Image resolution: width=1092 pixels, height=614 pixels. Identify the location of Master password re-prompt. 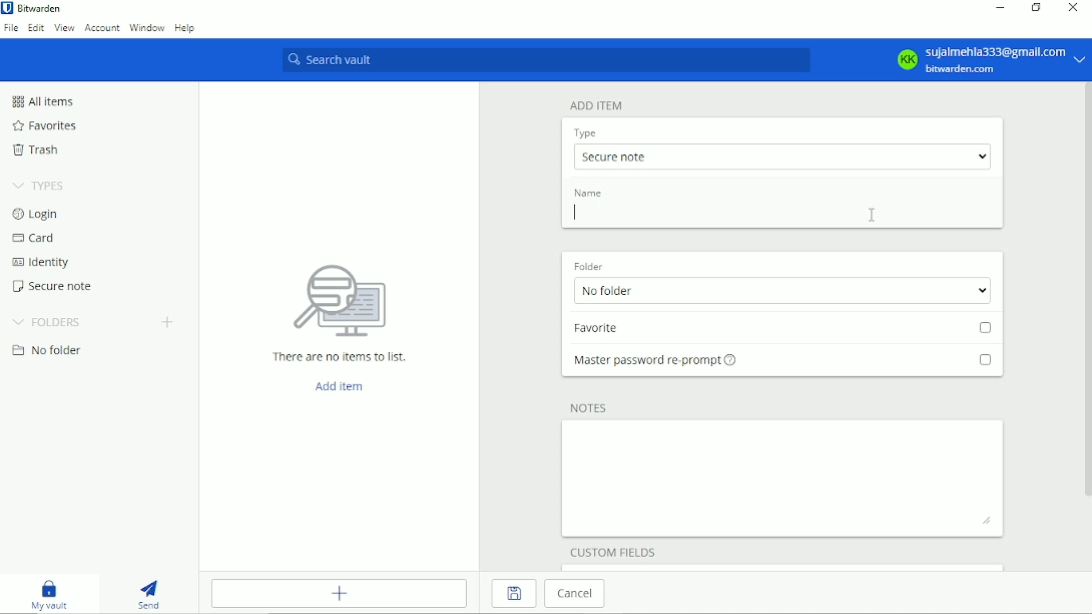
(782, 366).